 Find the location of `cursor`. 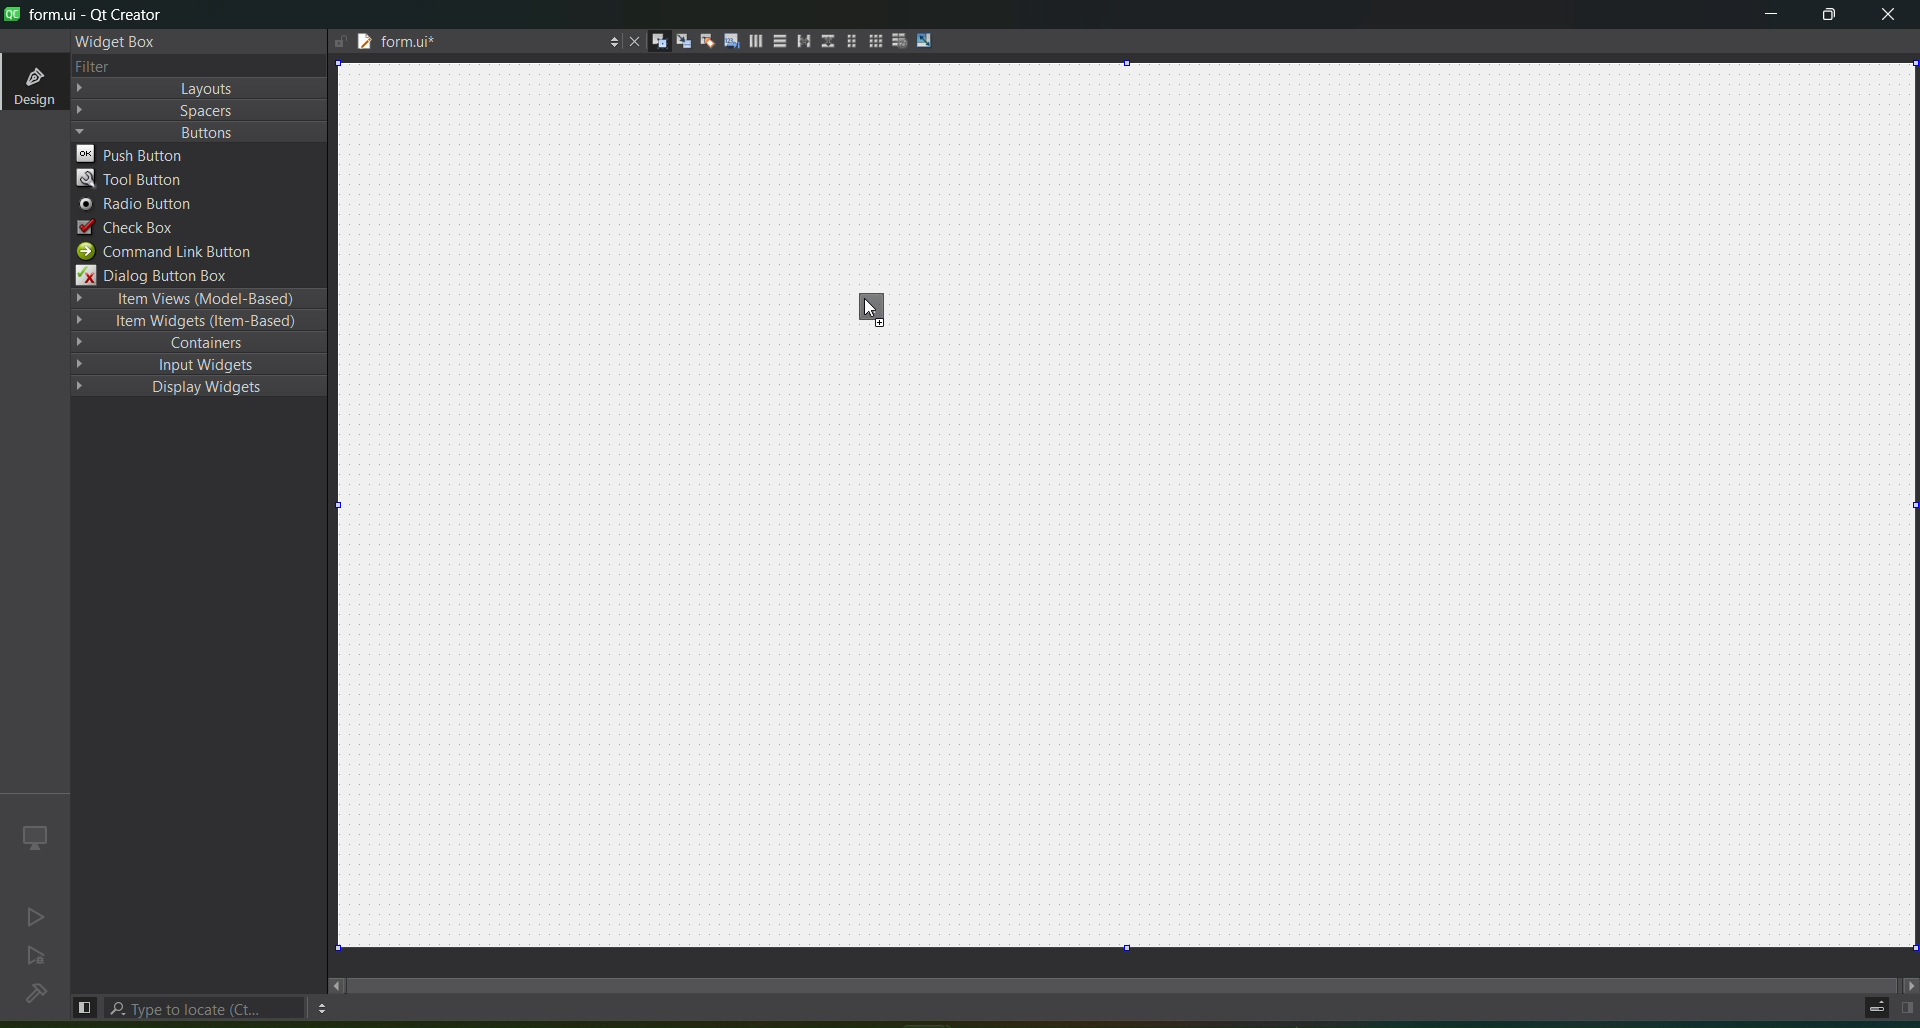

cursor is located at coordinates (870, 308).